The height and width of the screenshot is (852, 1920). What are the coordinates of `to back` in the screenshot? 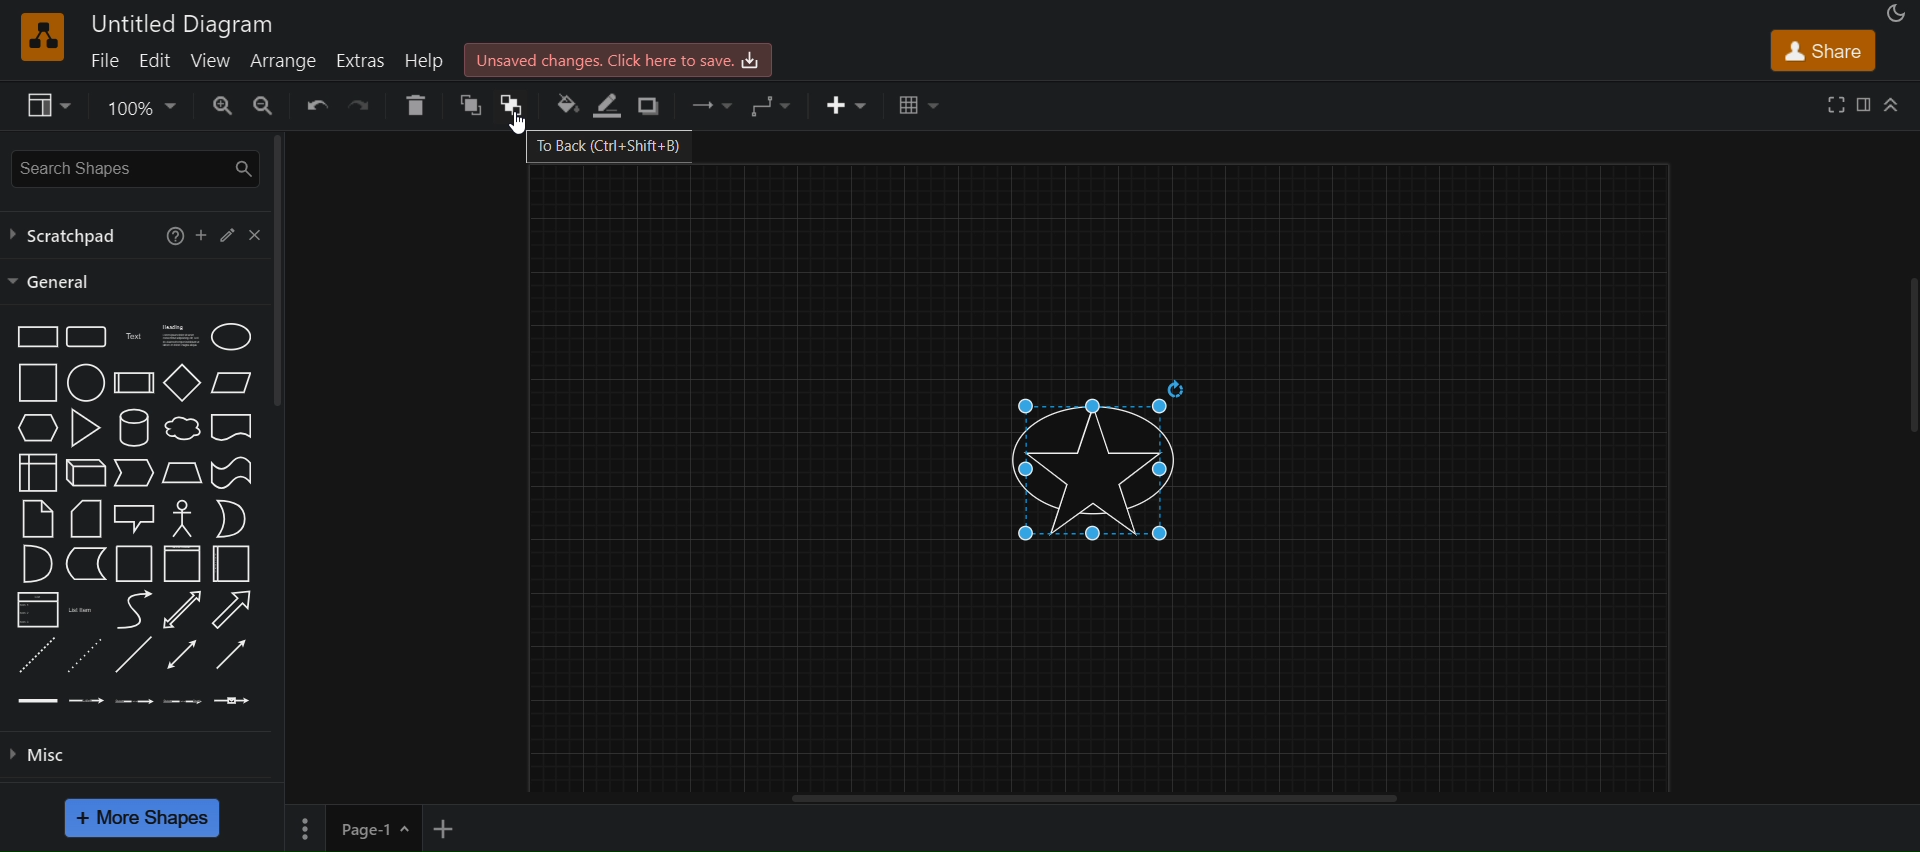 It's located at (510, 107).